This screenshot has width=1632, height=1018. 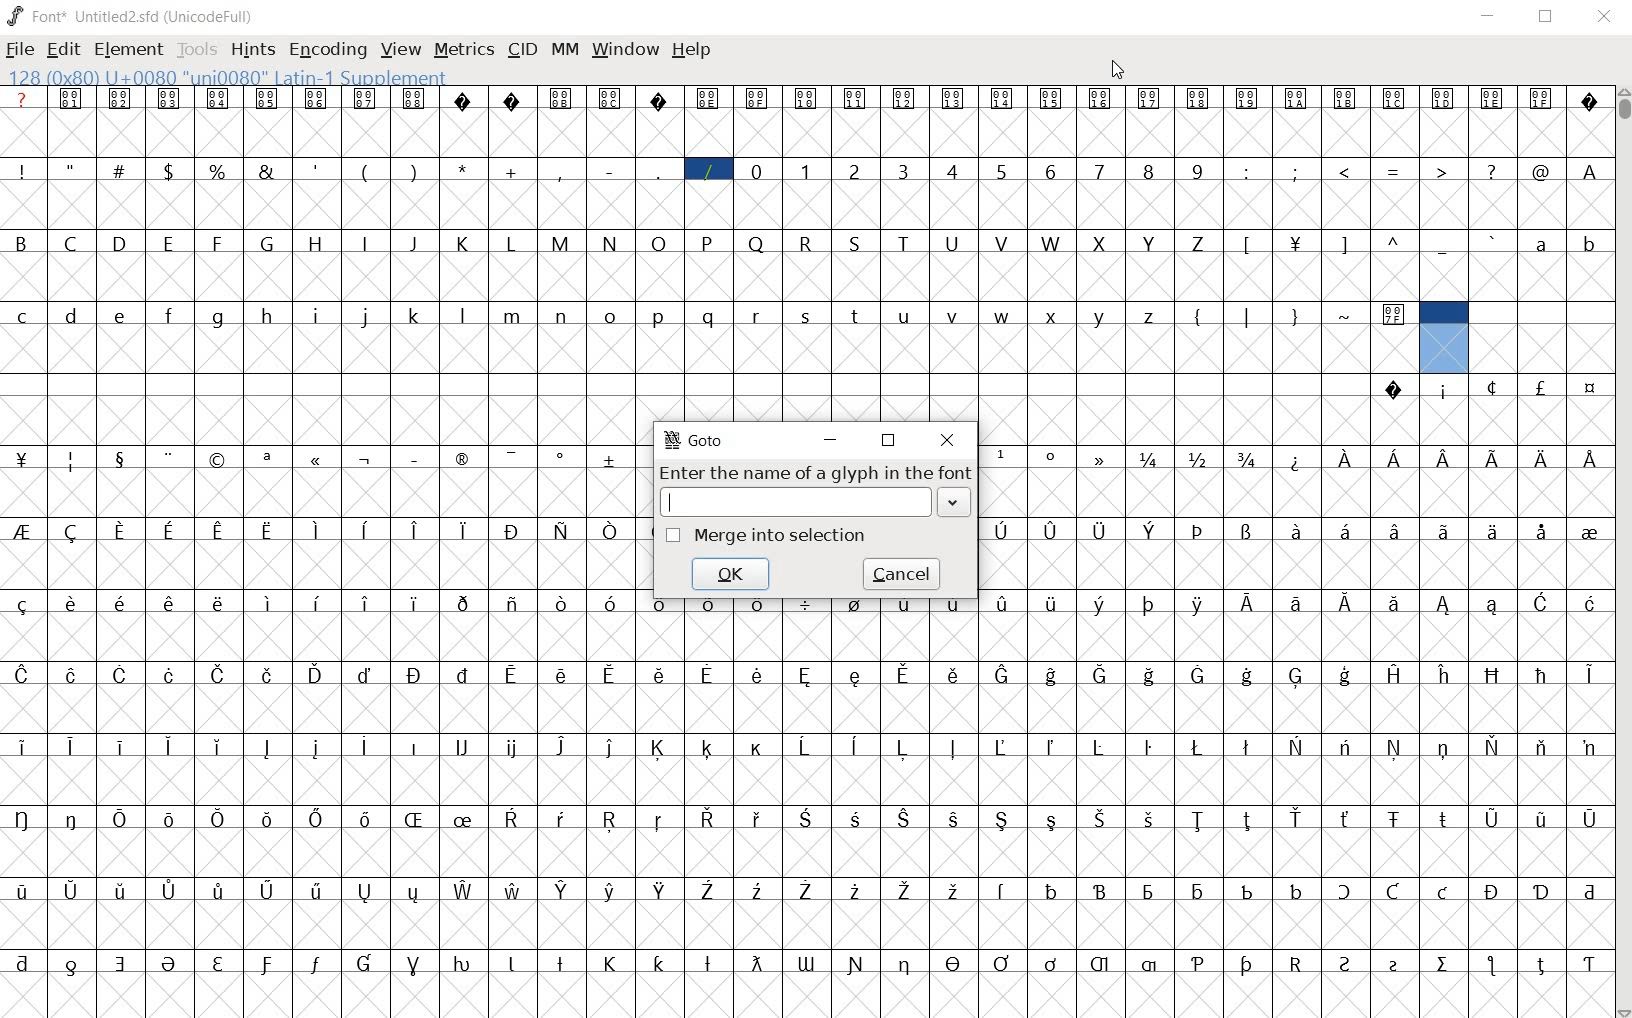 I want to click on Symbol, so click(x=1150, y=531).